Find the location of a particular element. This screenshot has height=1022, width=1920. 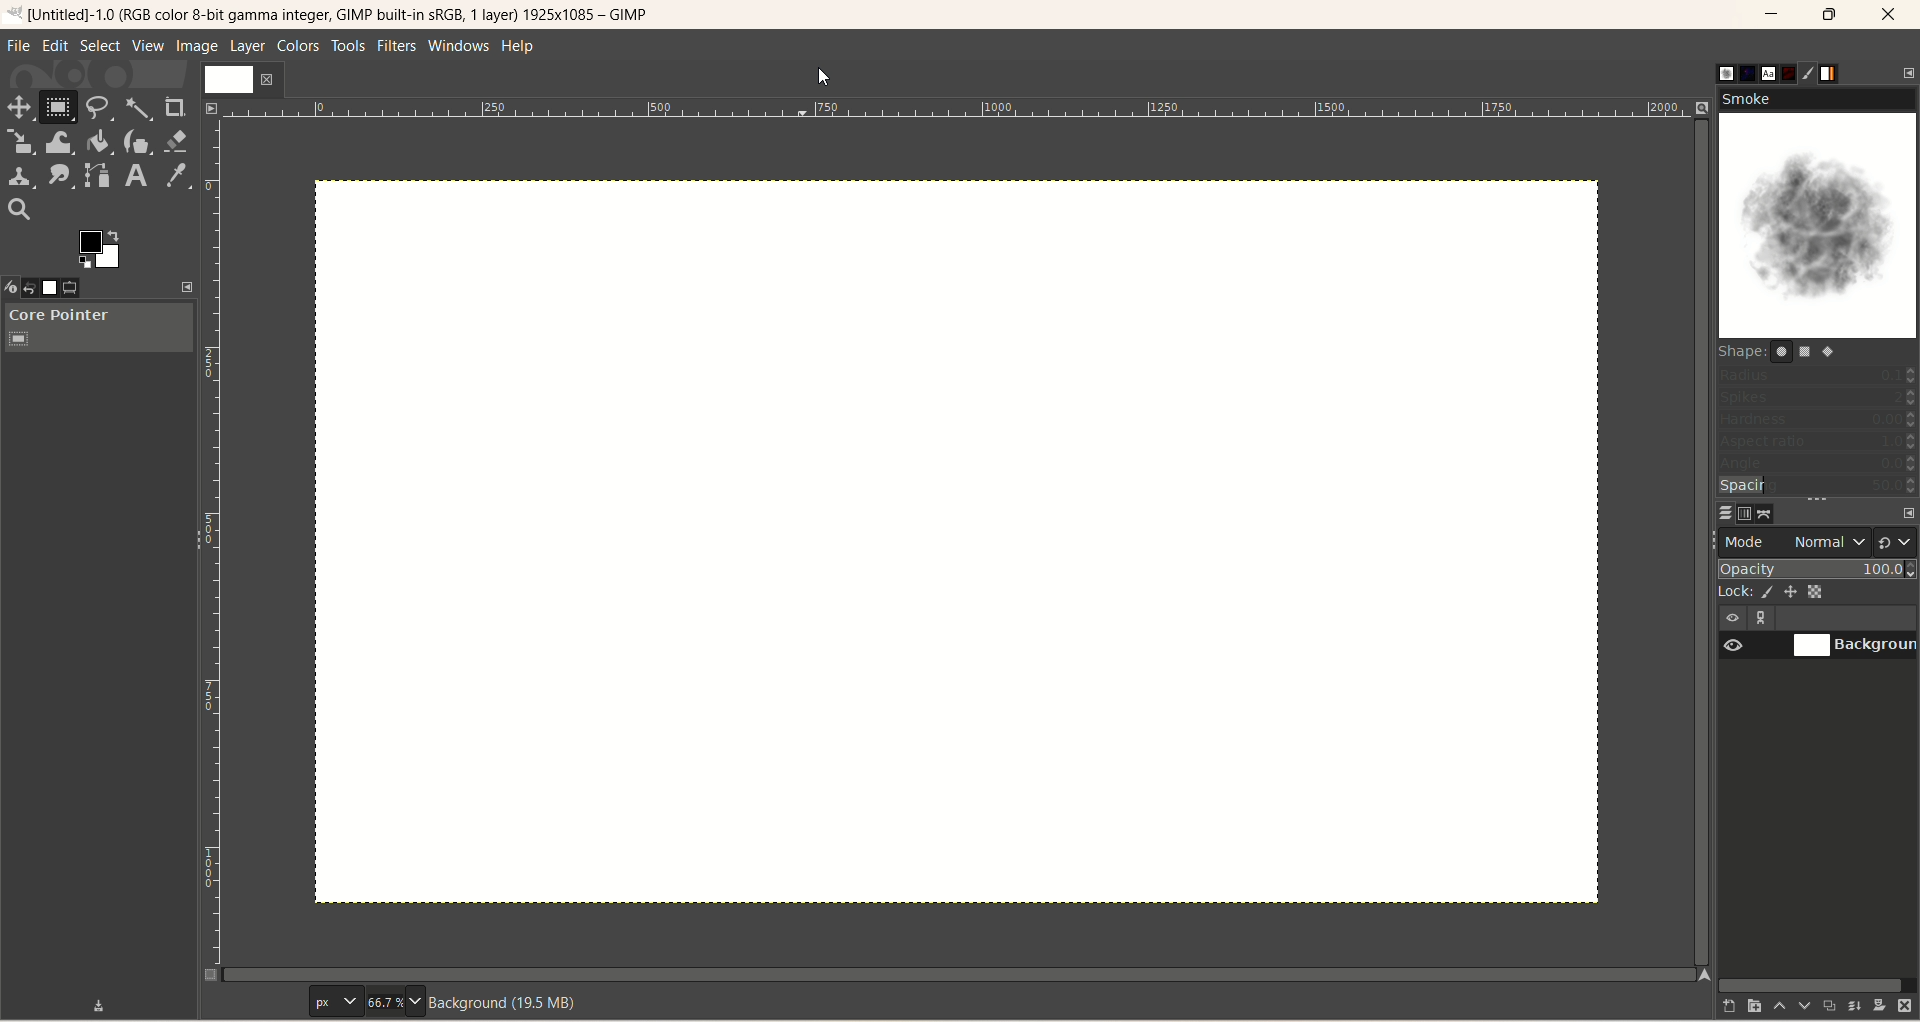

colors is located at coordinates (300, 46).